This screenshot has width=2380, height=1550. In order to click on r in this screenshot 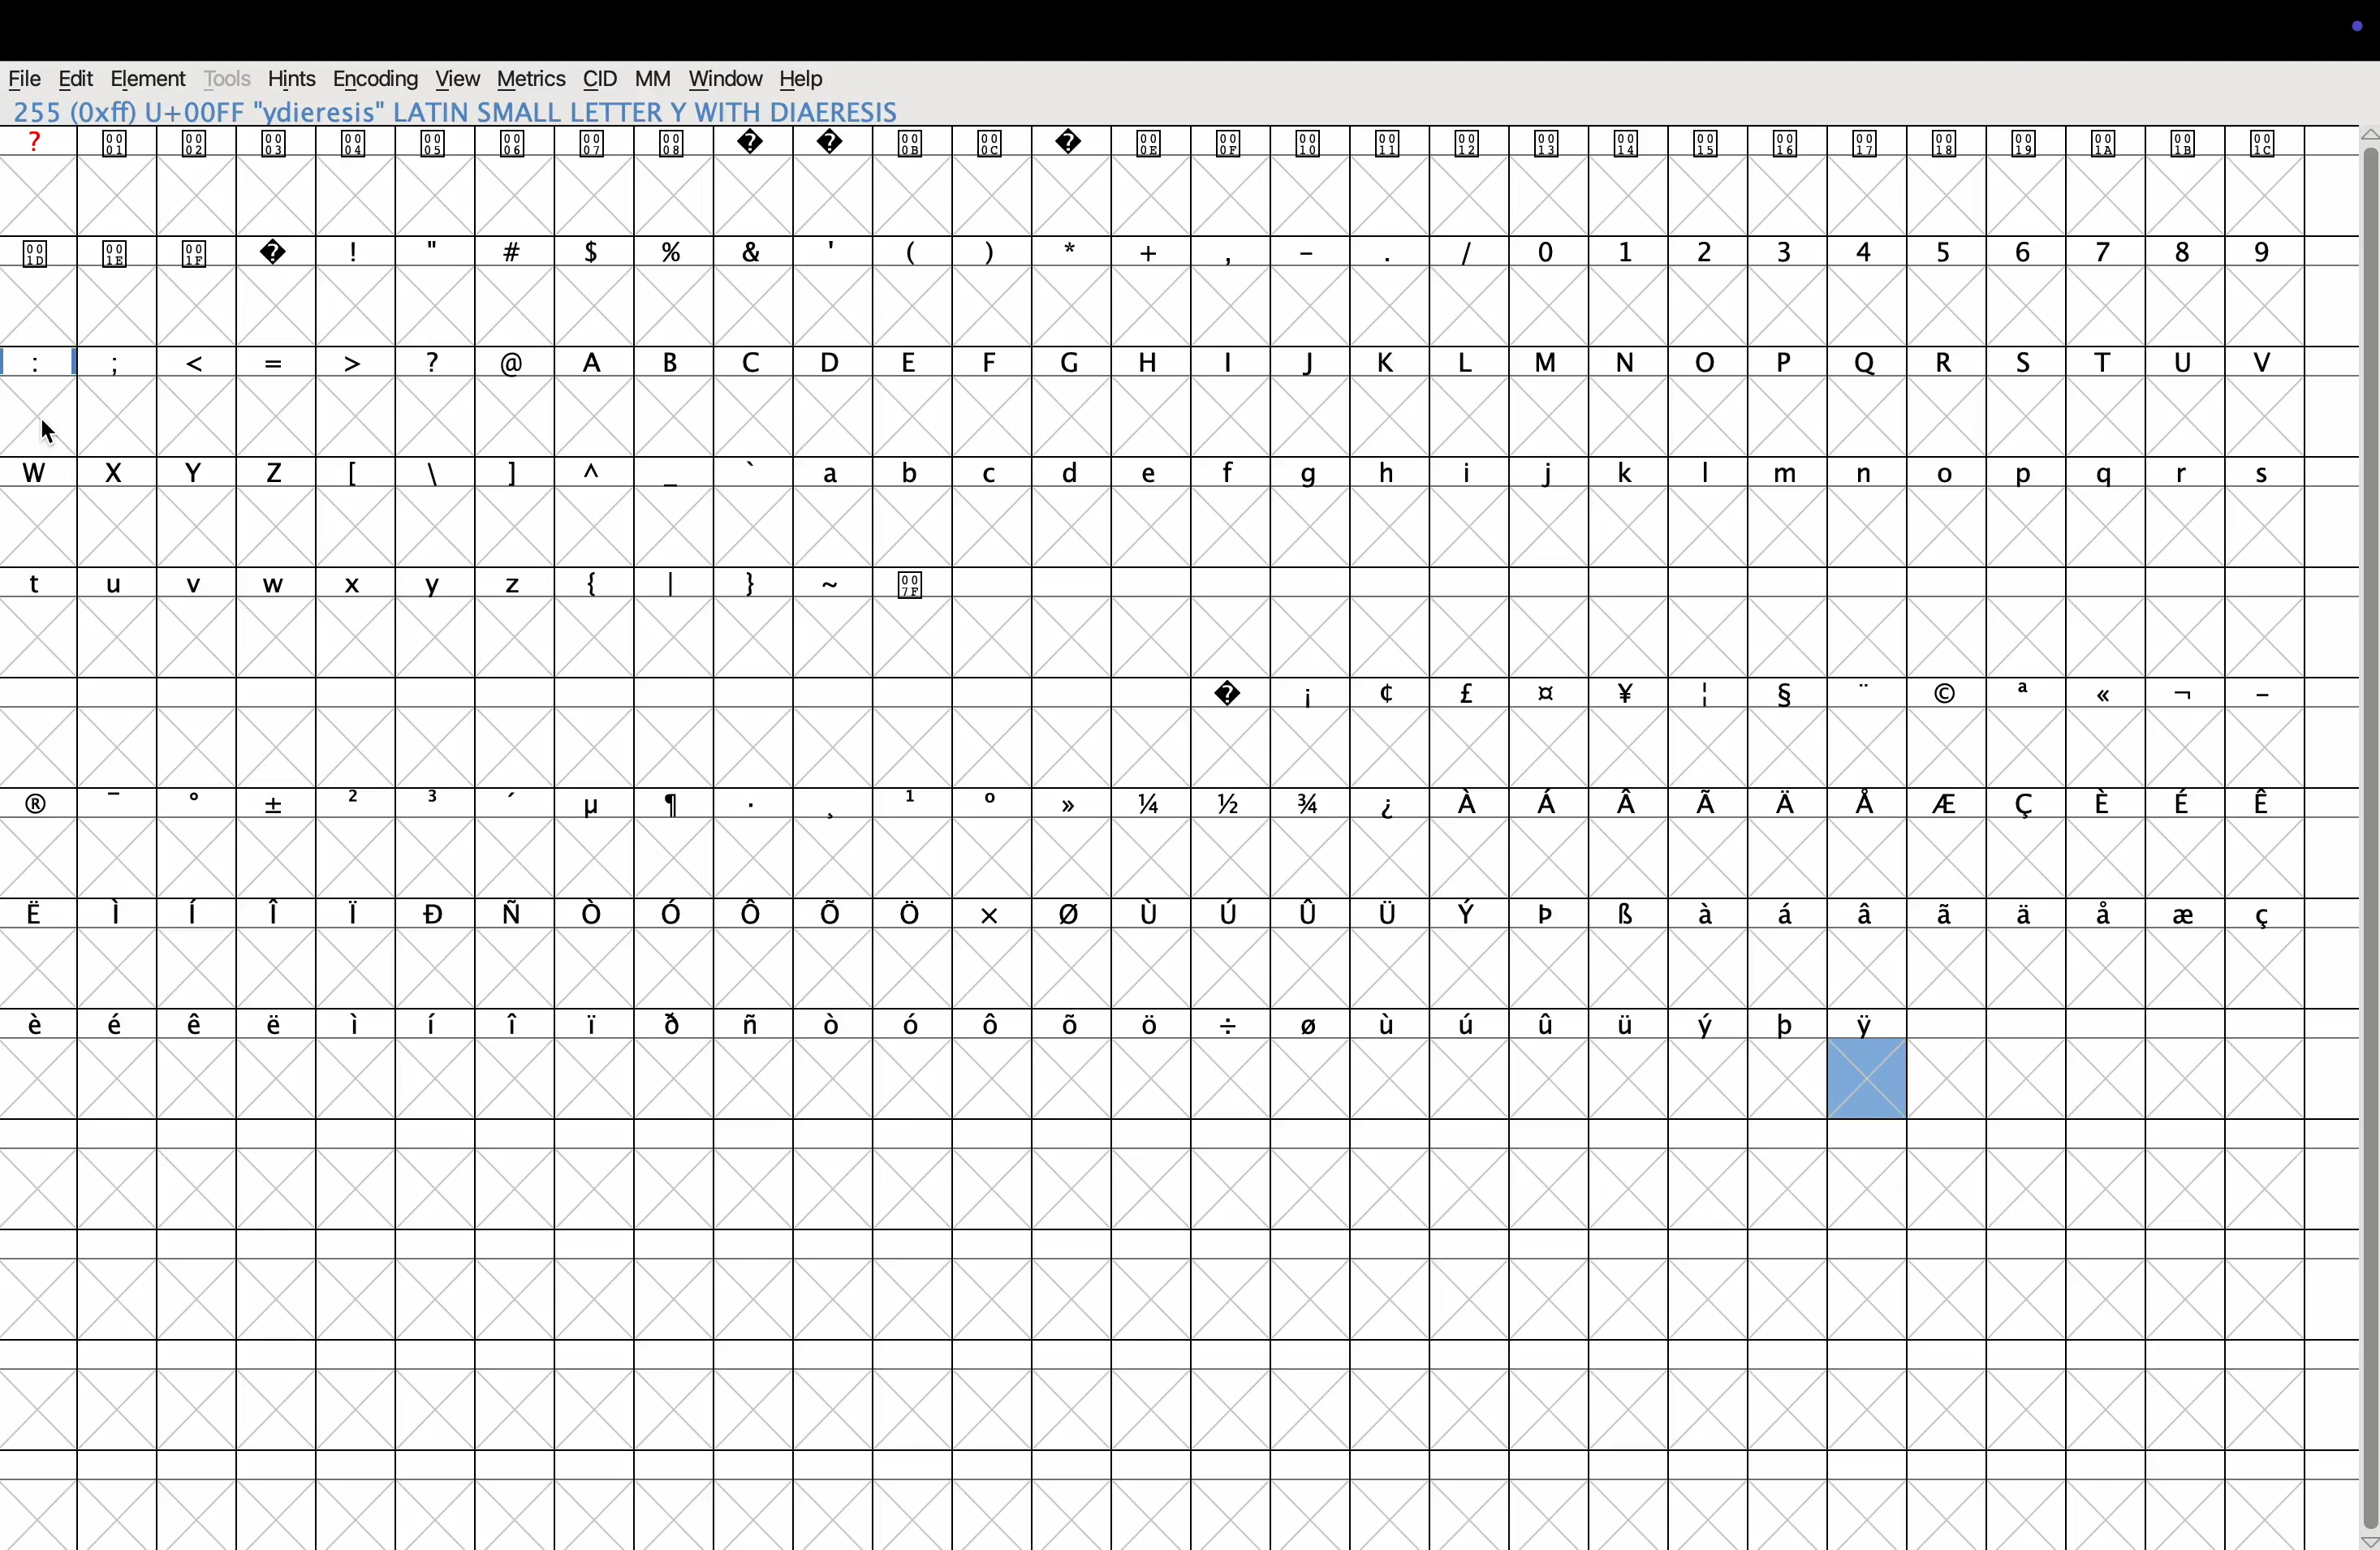, I will do `click(2186, 508)`.